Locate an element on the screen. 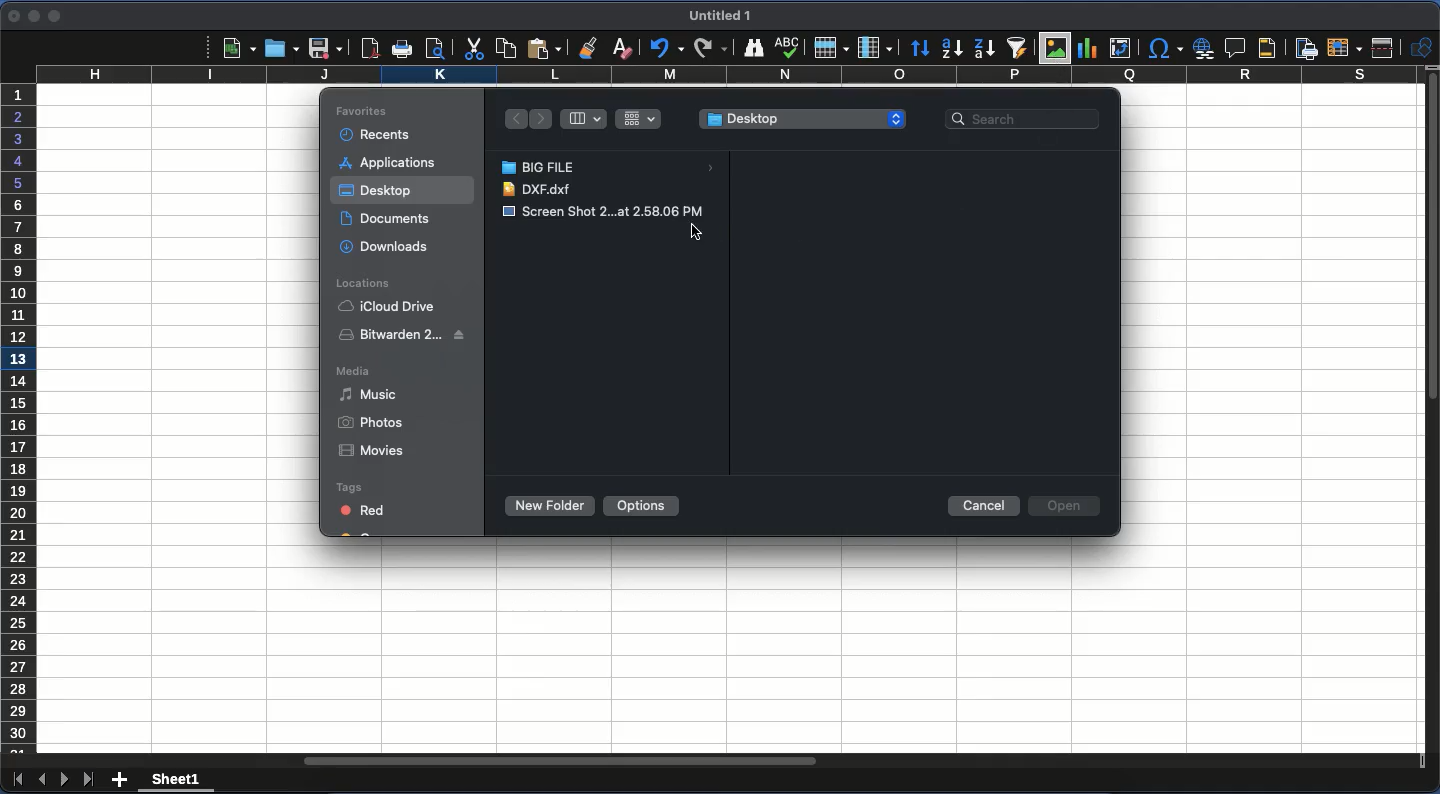 The height and width of the screenshot is (794, 1440). undo is located at coordinates (665, 49).